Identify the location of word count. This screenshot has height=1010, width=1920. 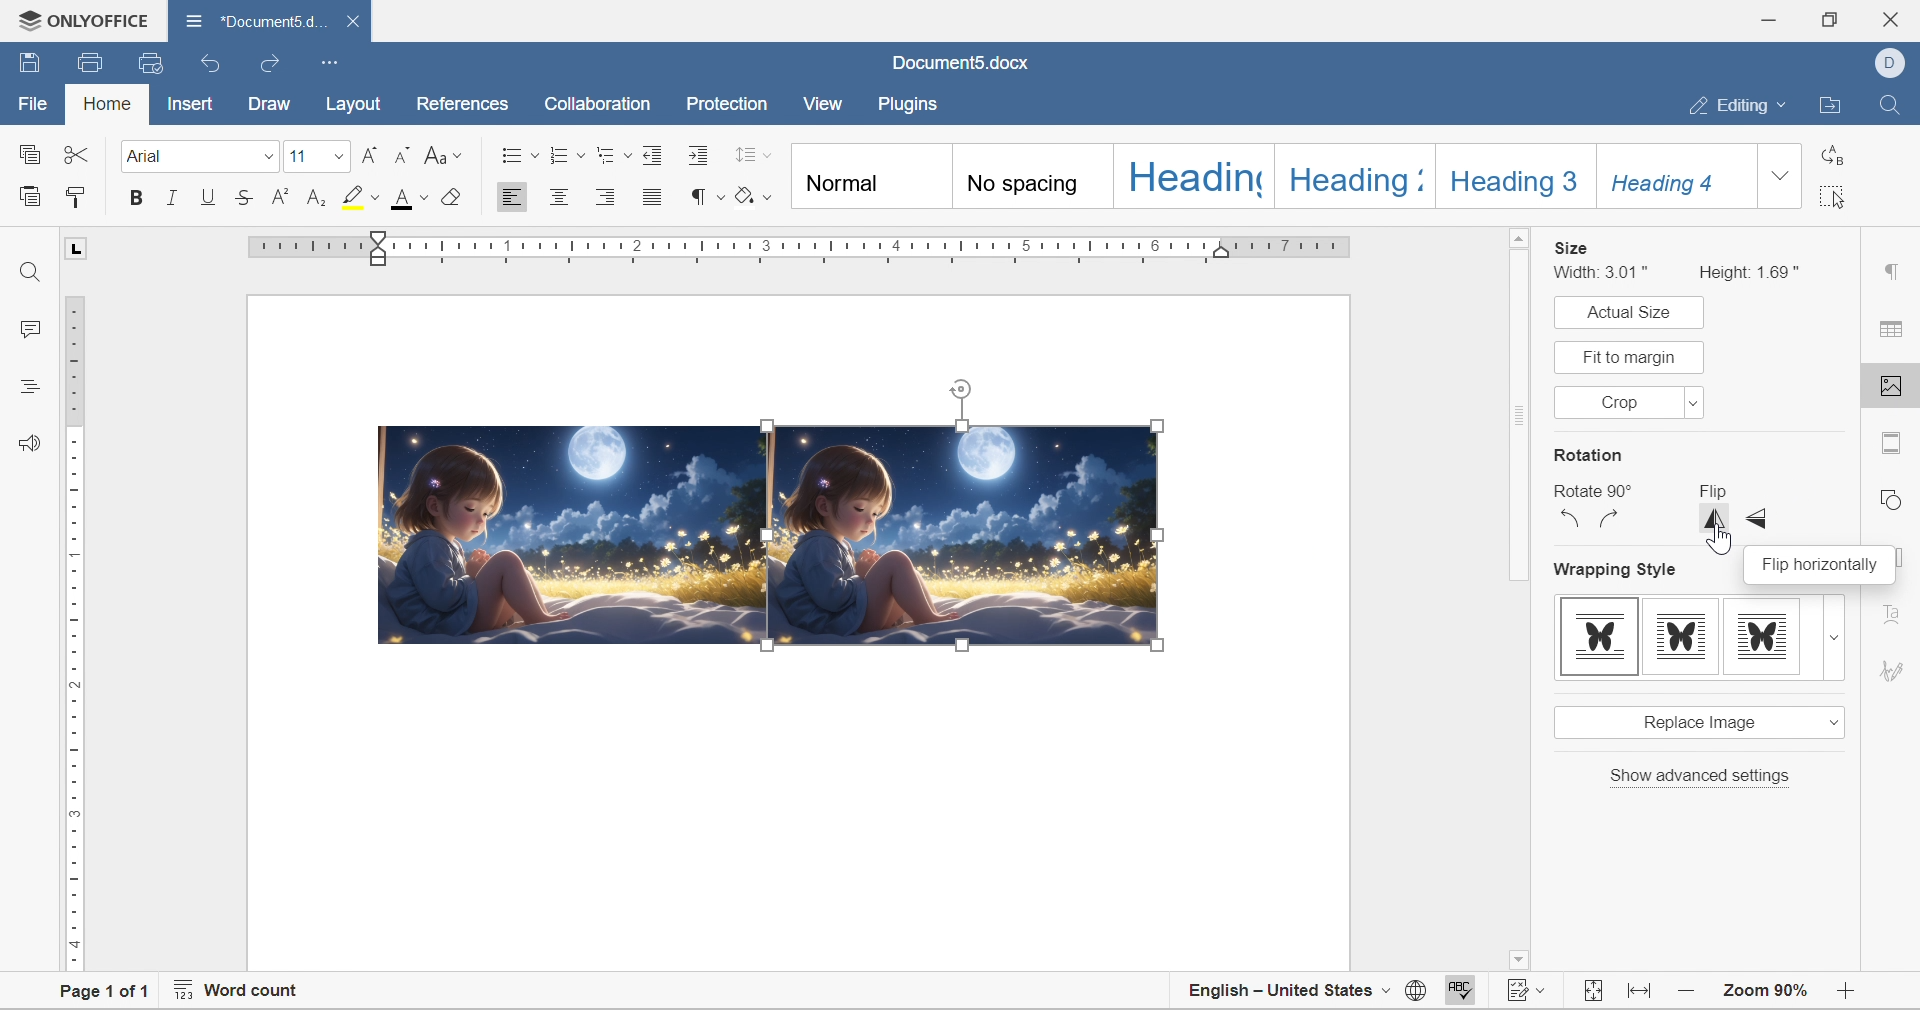
(239, 987).